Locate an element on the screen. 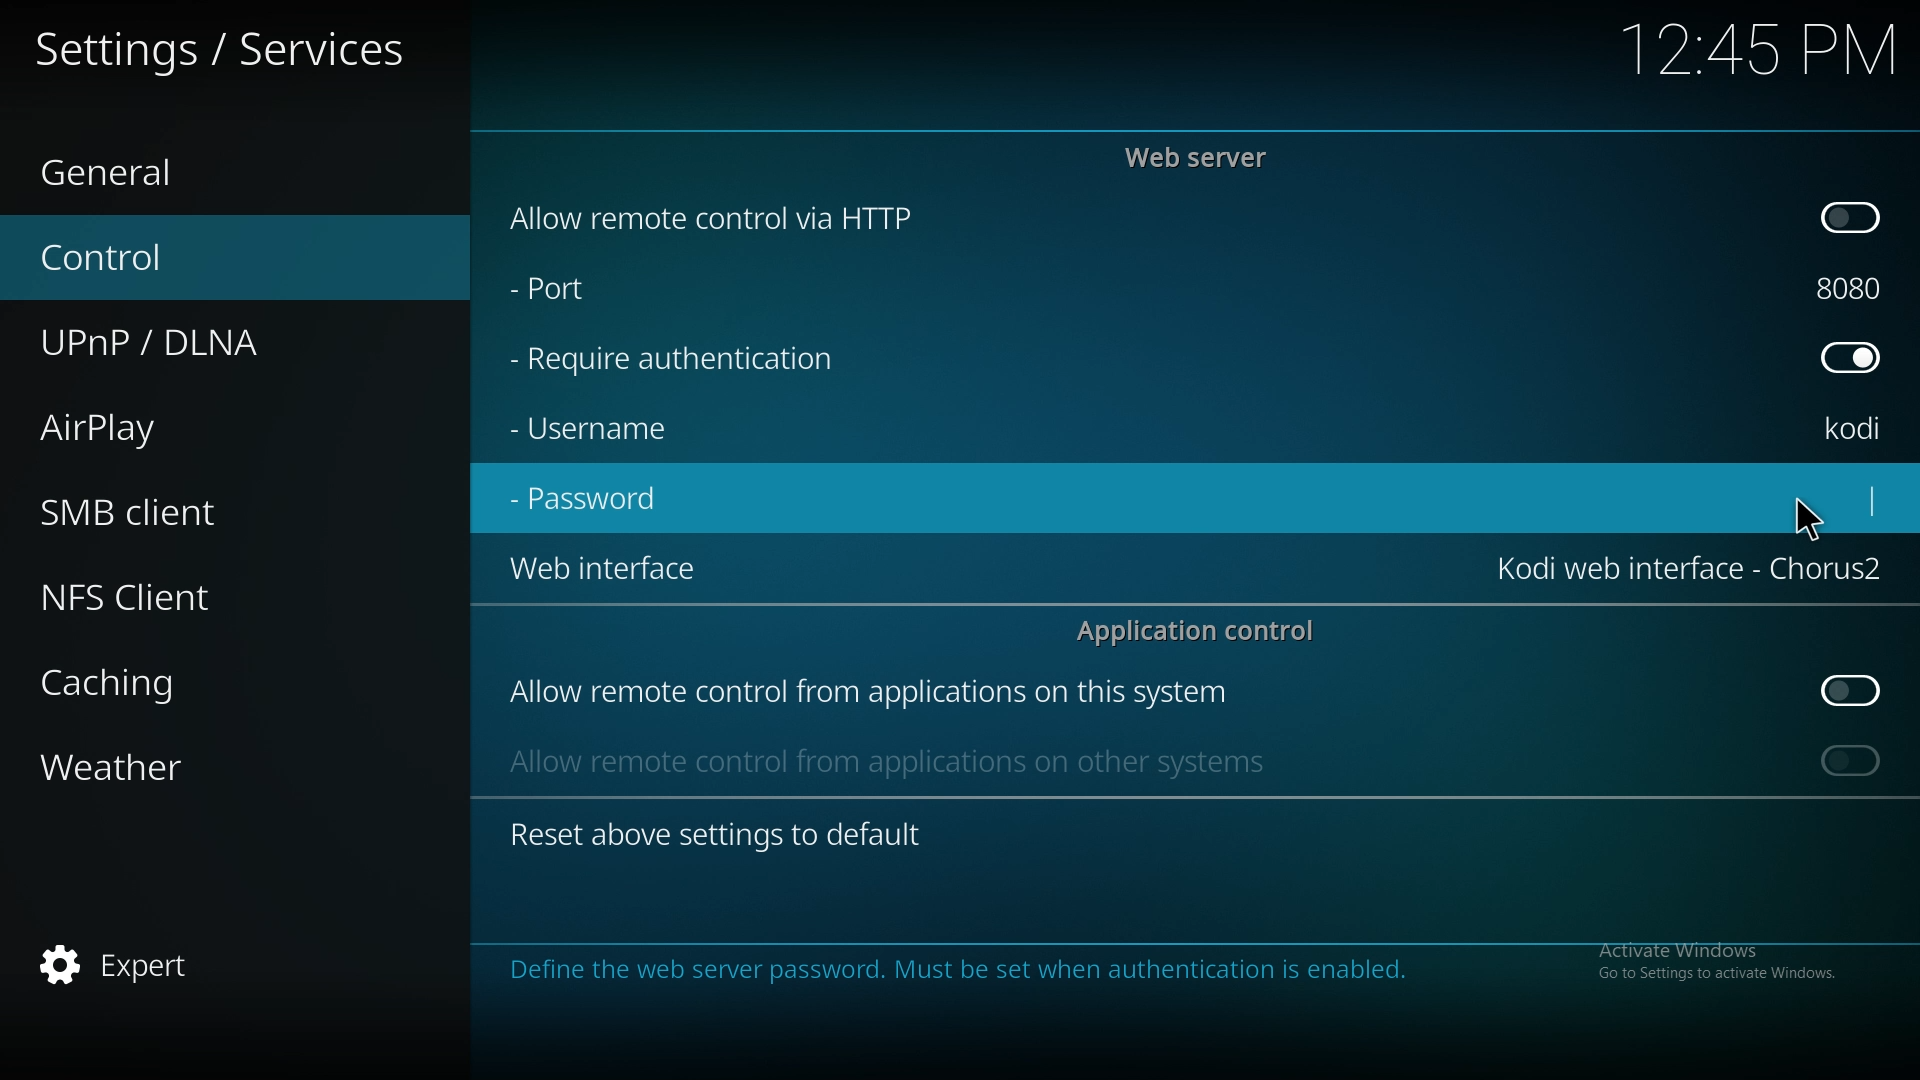 This screenshot has width=1920, height=1080. off is located at coordinates (1850, 355).